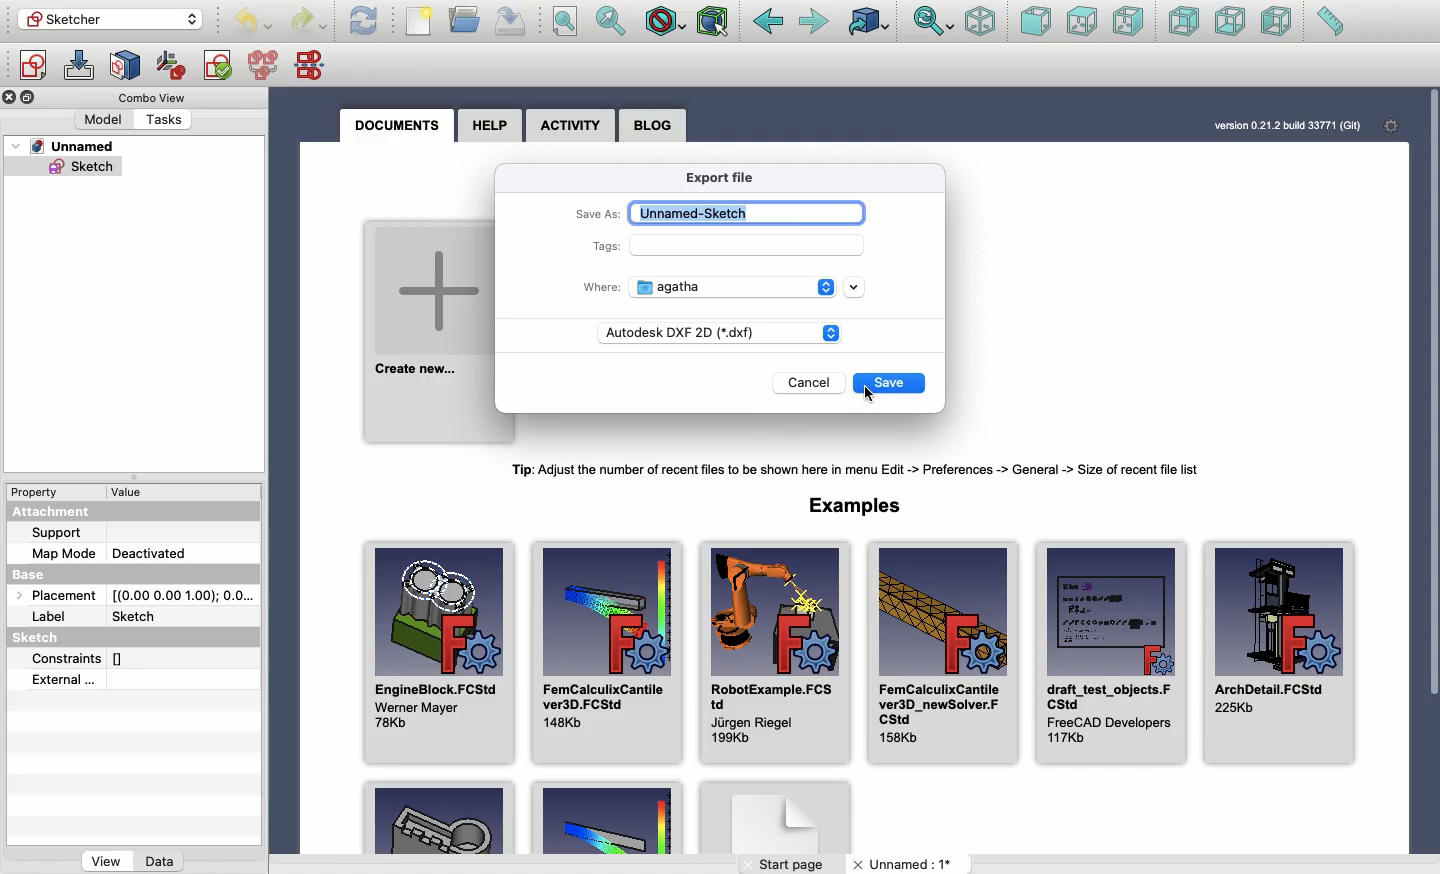 The width and height of the screenshot is (1440, 874). Describe the element at coordinates (603, 286) in the screenshot. I see `Where` at that location.